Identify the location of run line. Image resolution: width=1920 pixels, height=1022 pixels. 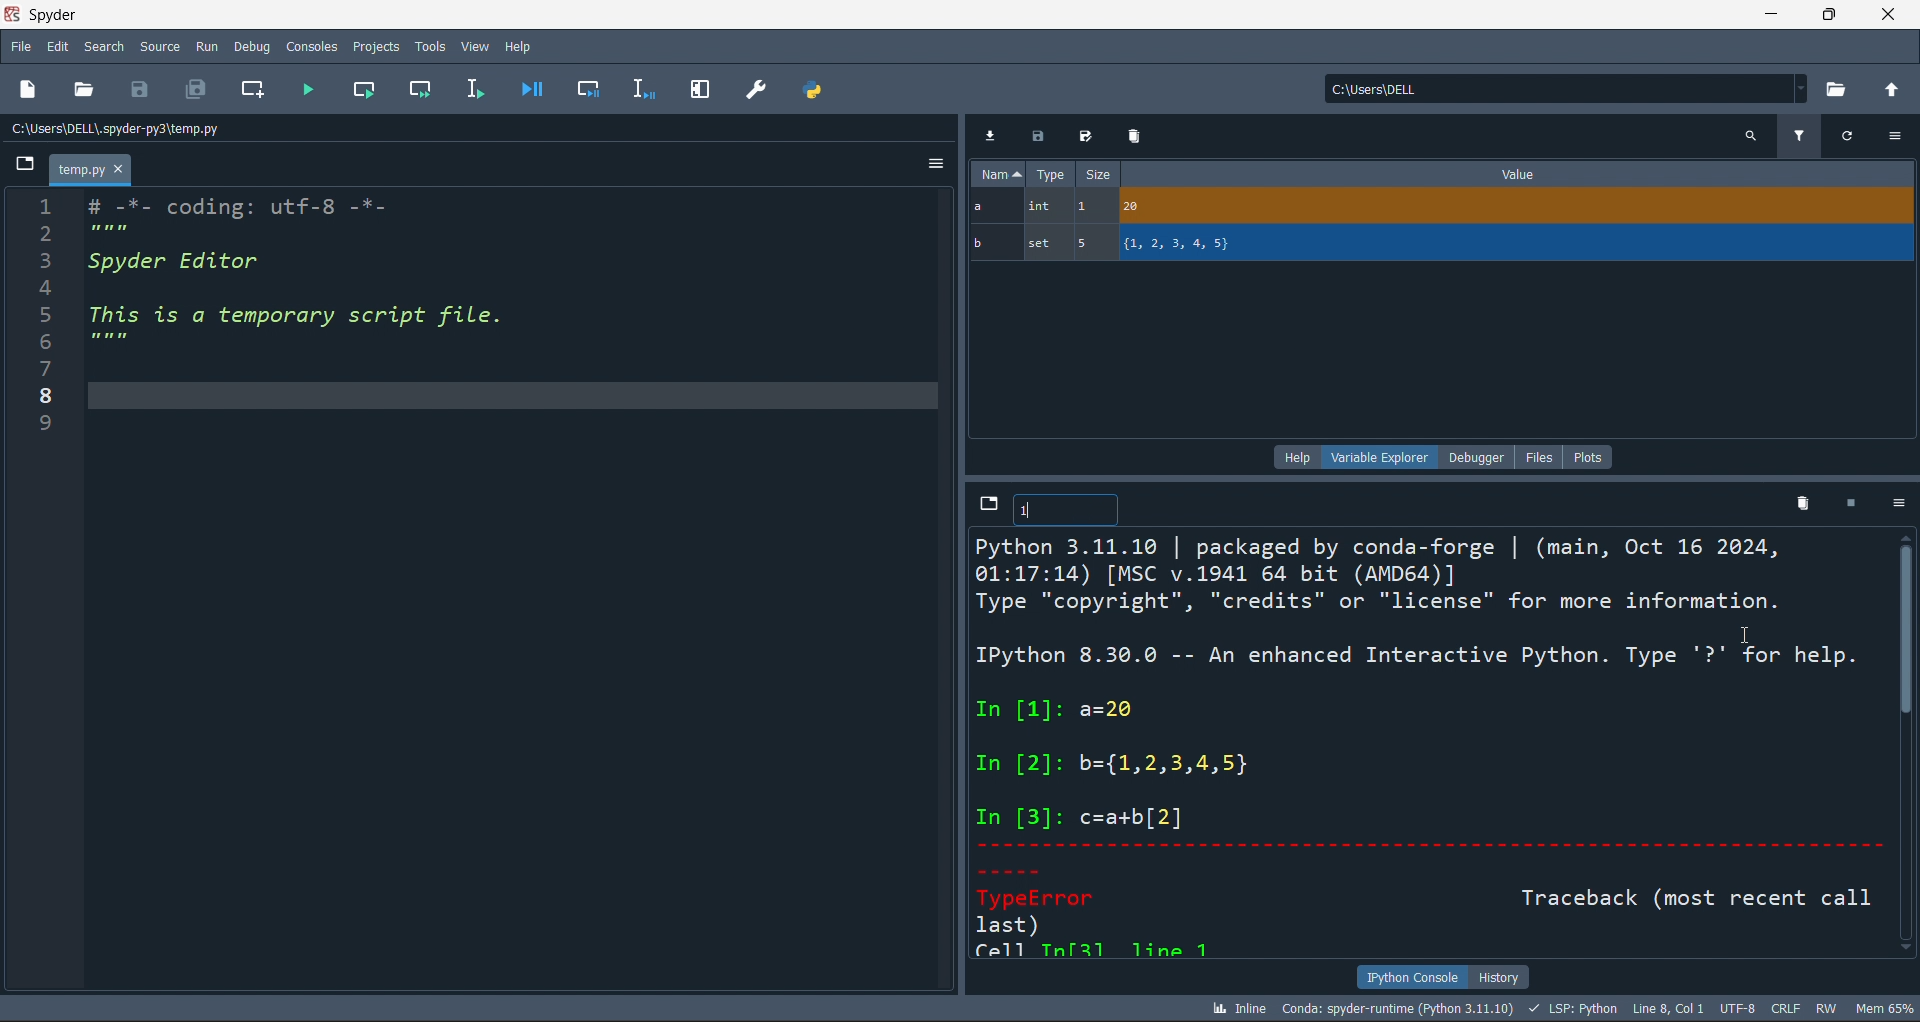
(473, 91).